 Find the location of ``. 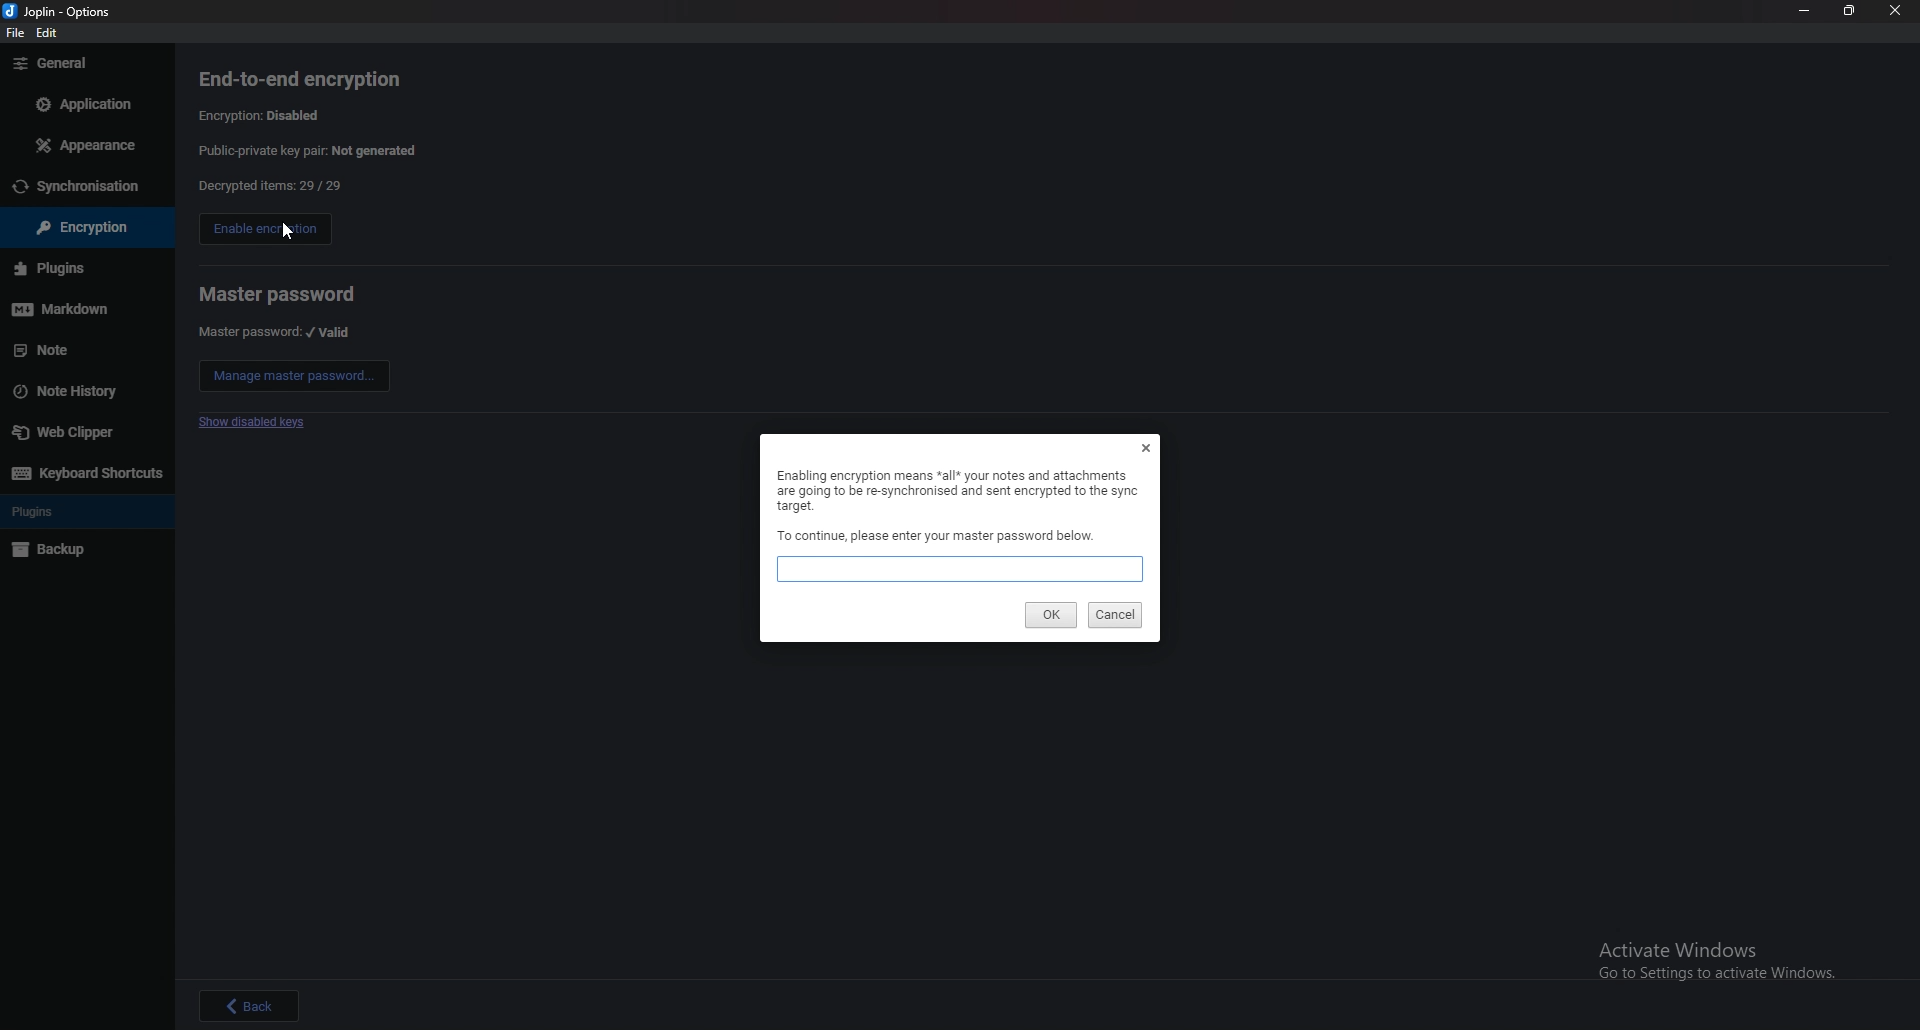

 is located at coordinates (1896, 13).